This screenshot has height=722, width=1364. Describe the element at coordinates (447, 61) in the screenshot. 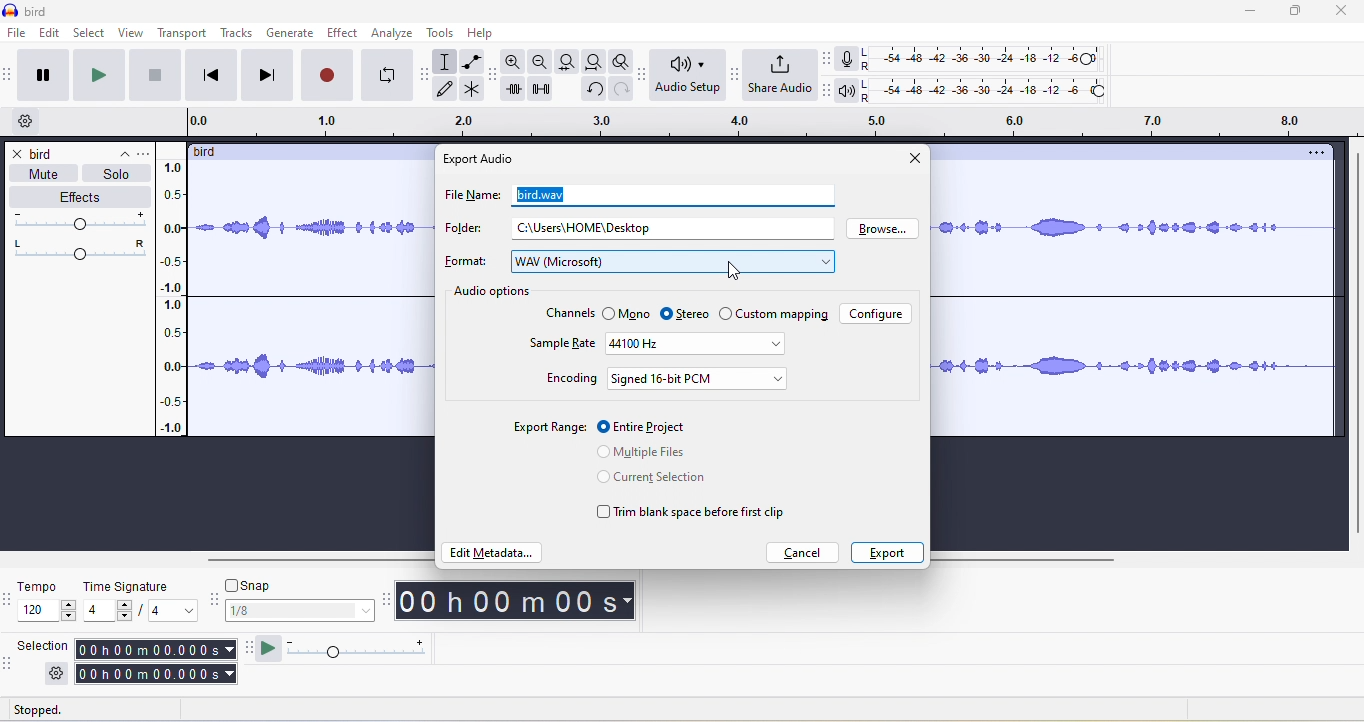

I see `selection tool` at that location.